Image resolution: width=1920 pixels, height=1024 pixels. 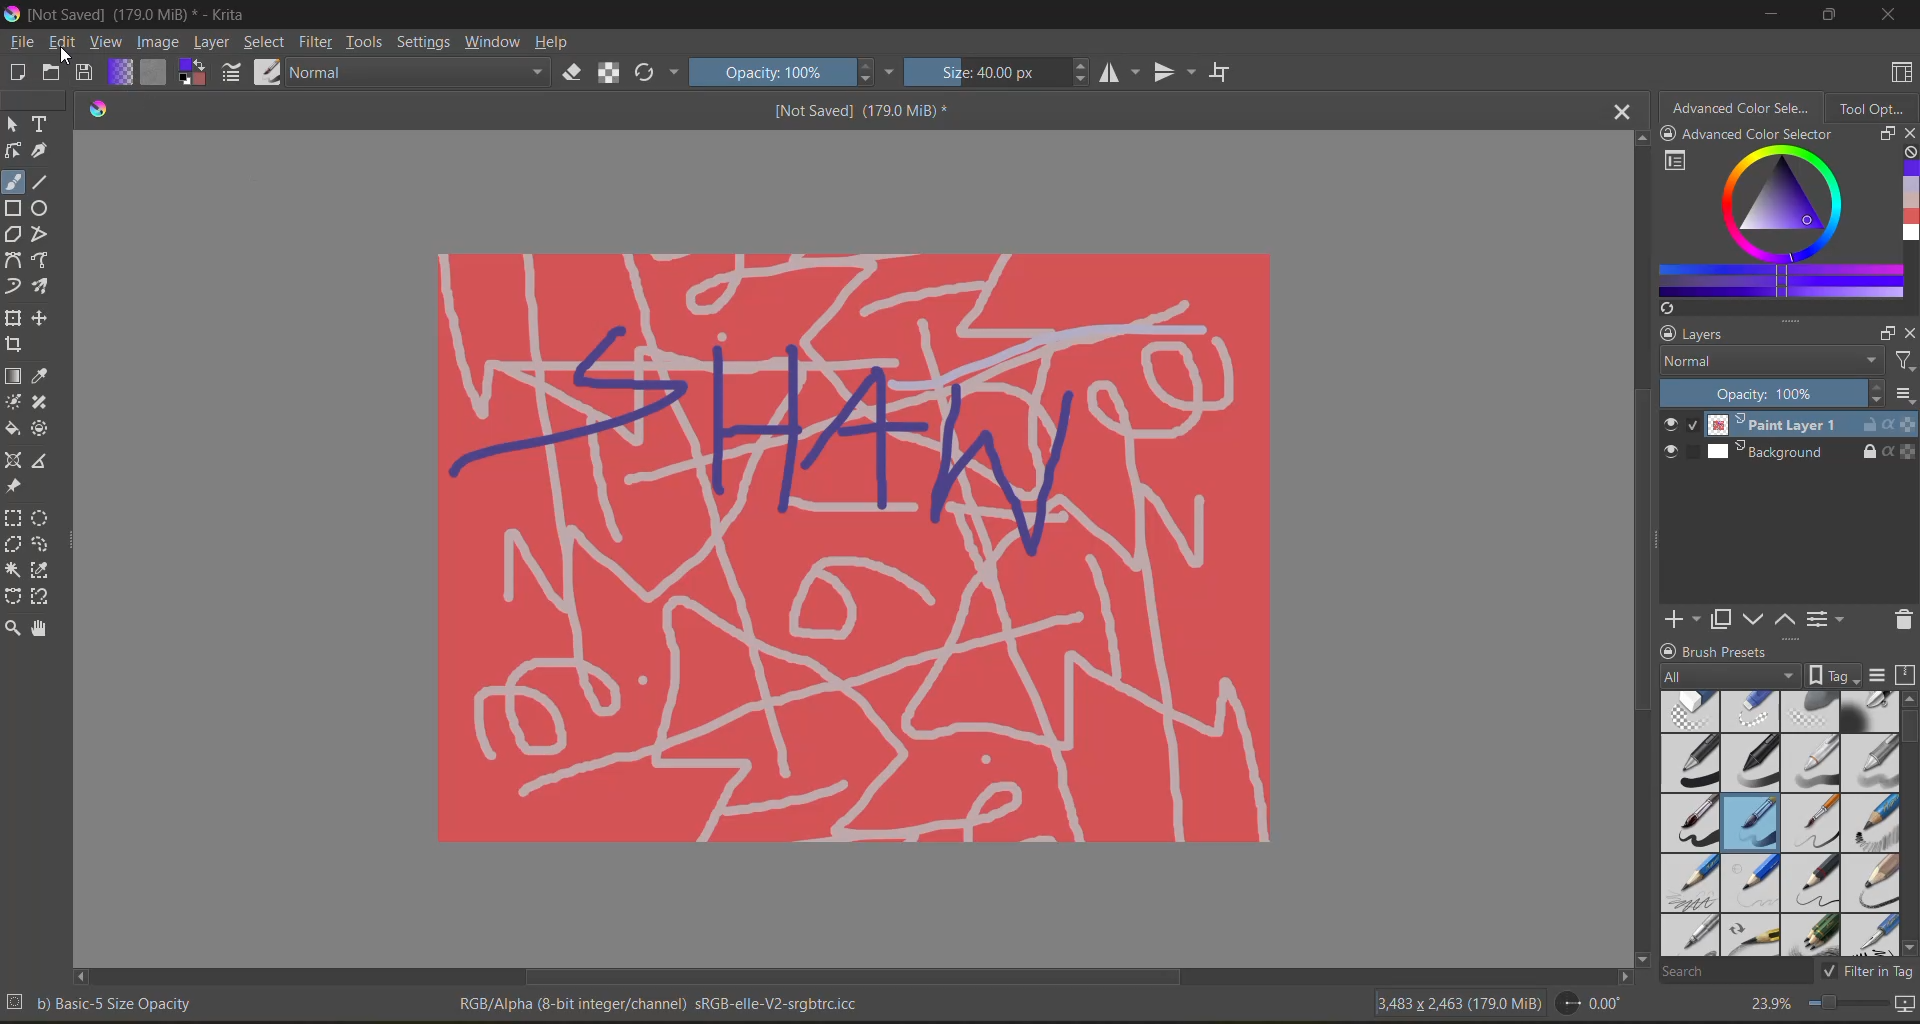 What do you see at coordinates (1895, 17) in the screenshot?
I see `close` at bounding box center [1895, 17].